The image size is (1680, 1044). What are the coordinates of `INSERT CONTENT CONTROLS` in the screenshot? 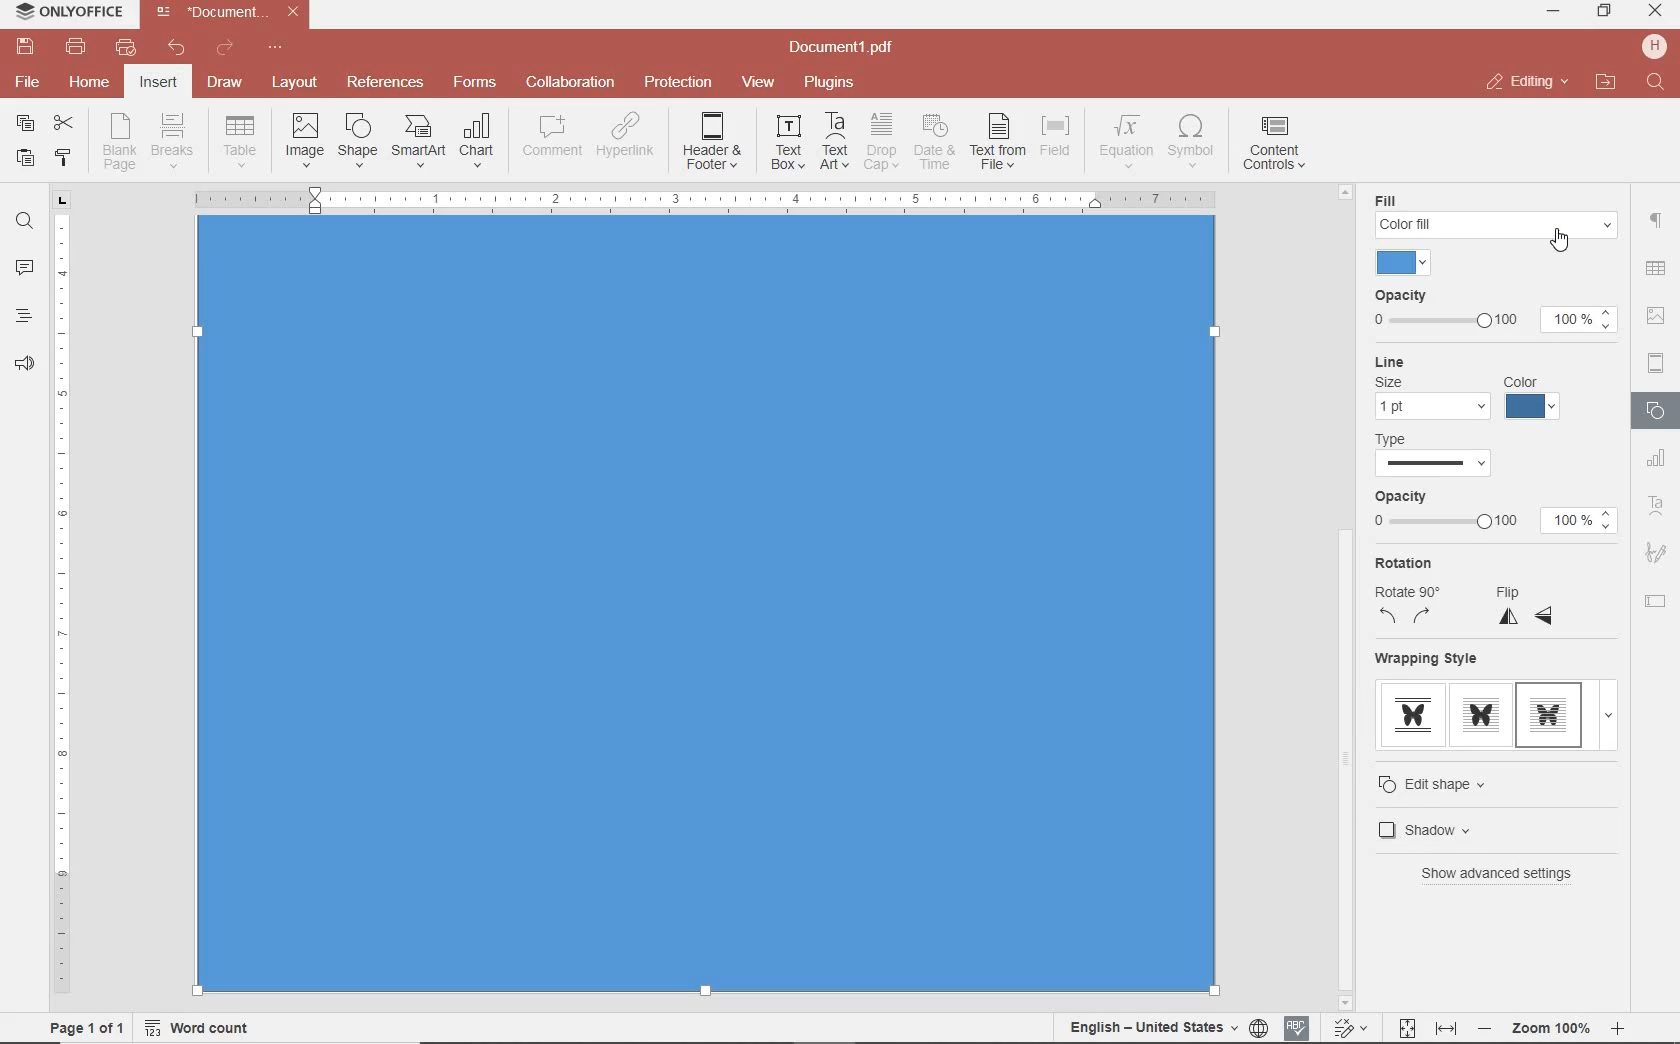 It's located at (1274, 144).